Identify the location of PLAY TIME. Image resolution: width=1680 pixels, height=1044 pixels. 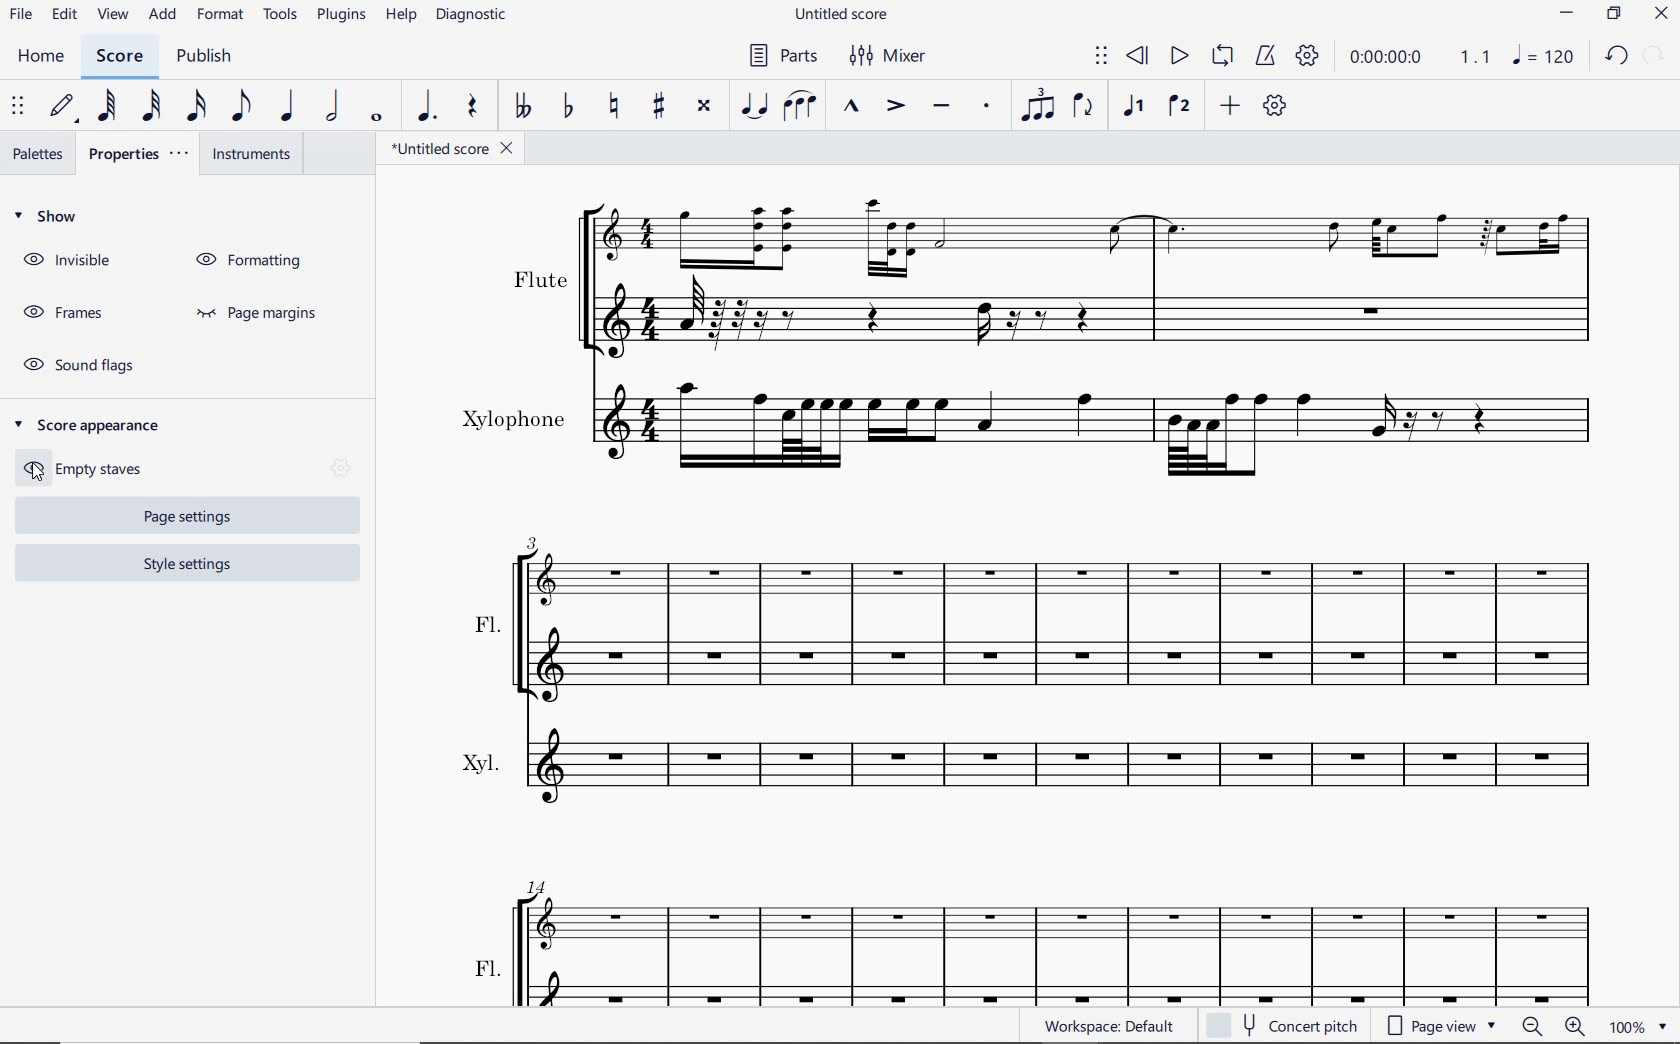
(1366, 59).